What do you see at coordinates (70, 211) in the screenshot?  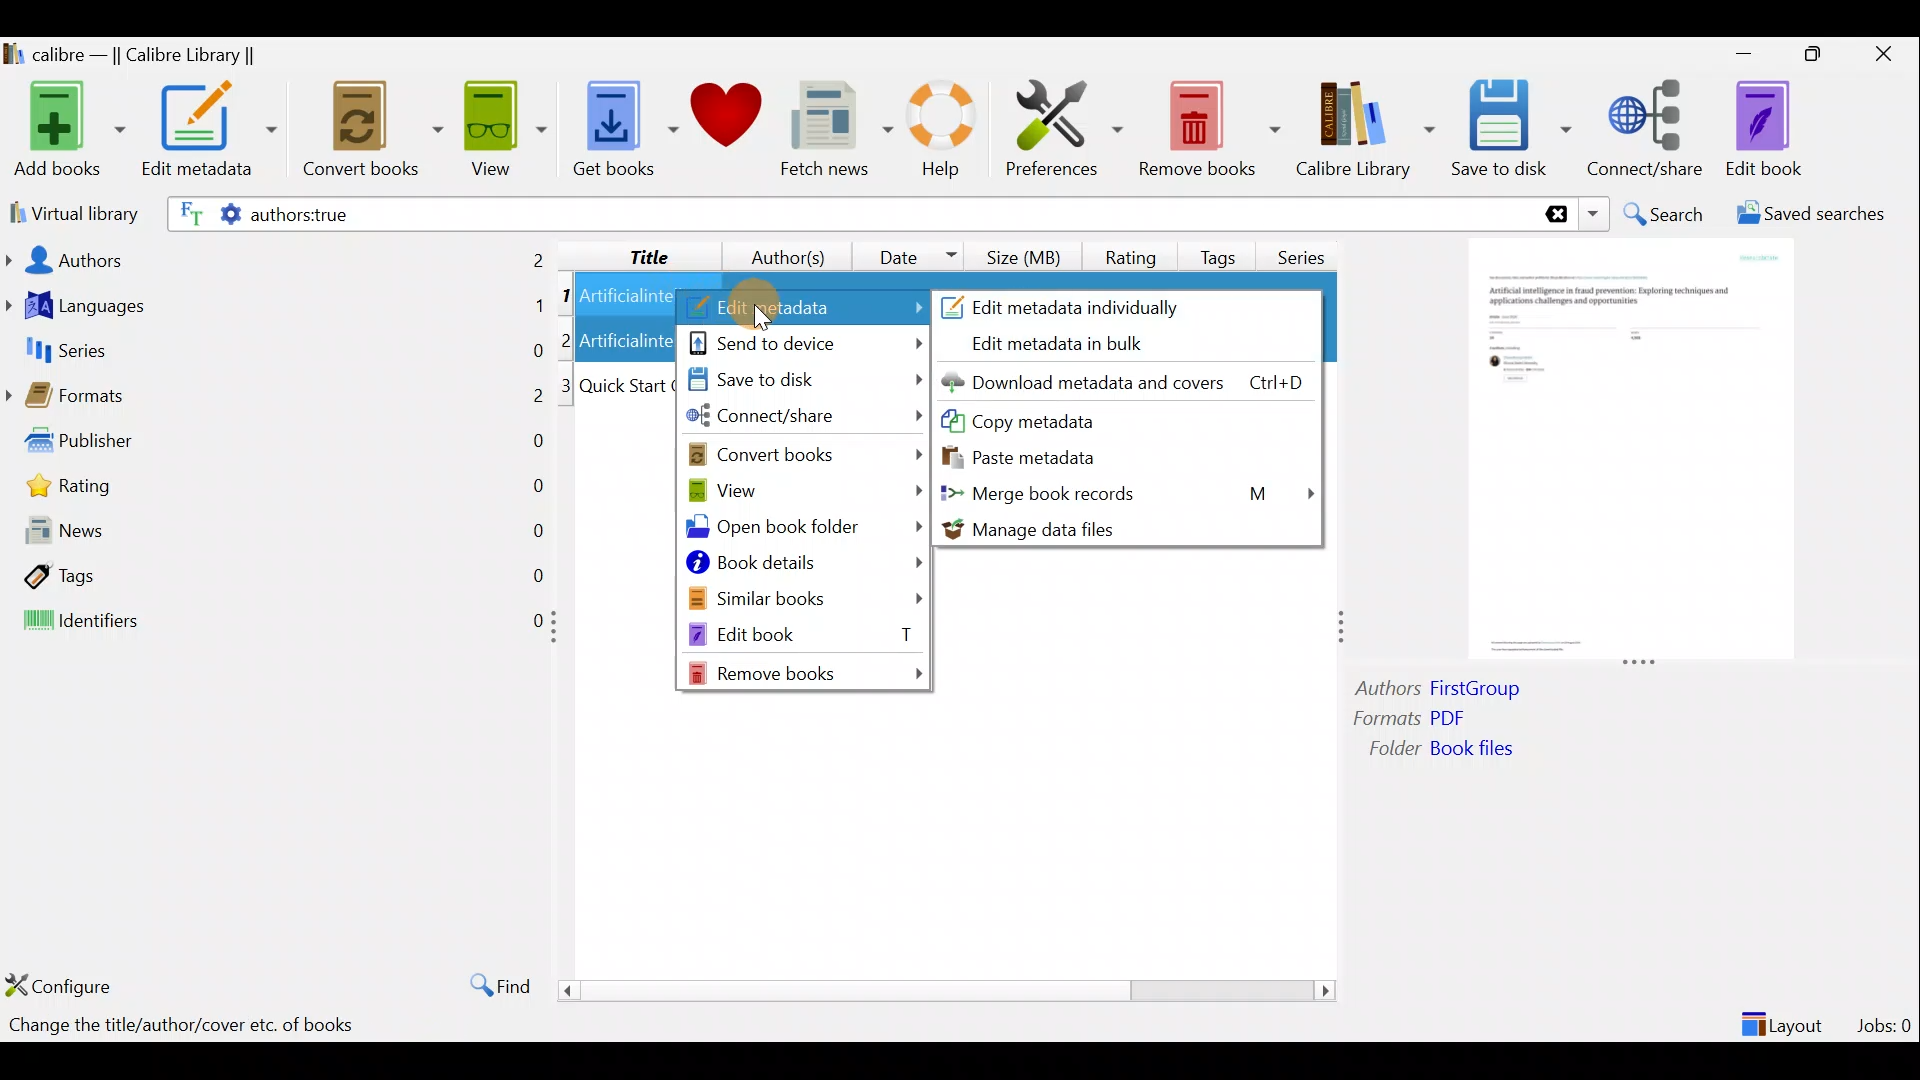 I see `Virtual library` at bounding box center [70, 211].